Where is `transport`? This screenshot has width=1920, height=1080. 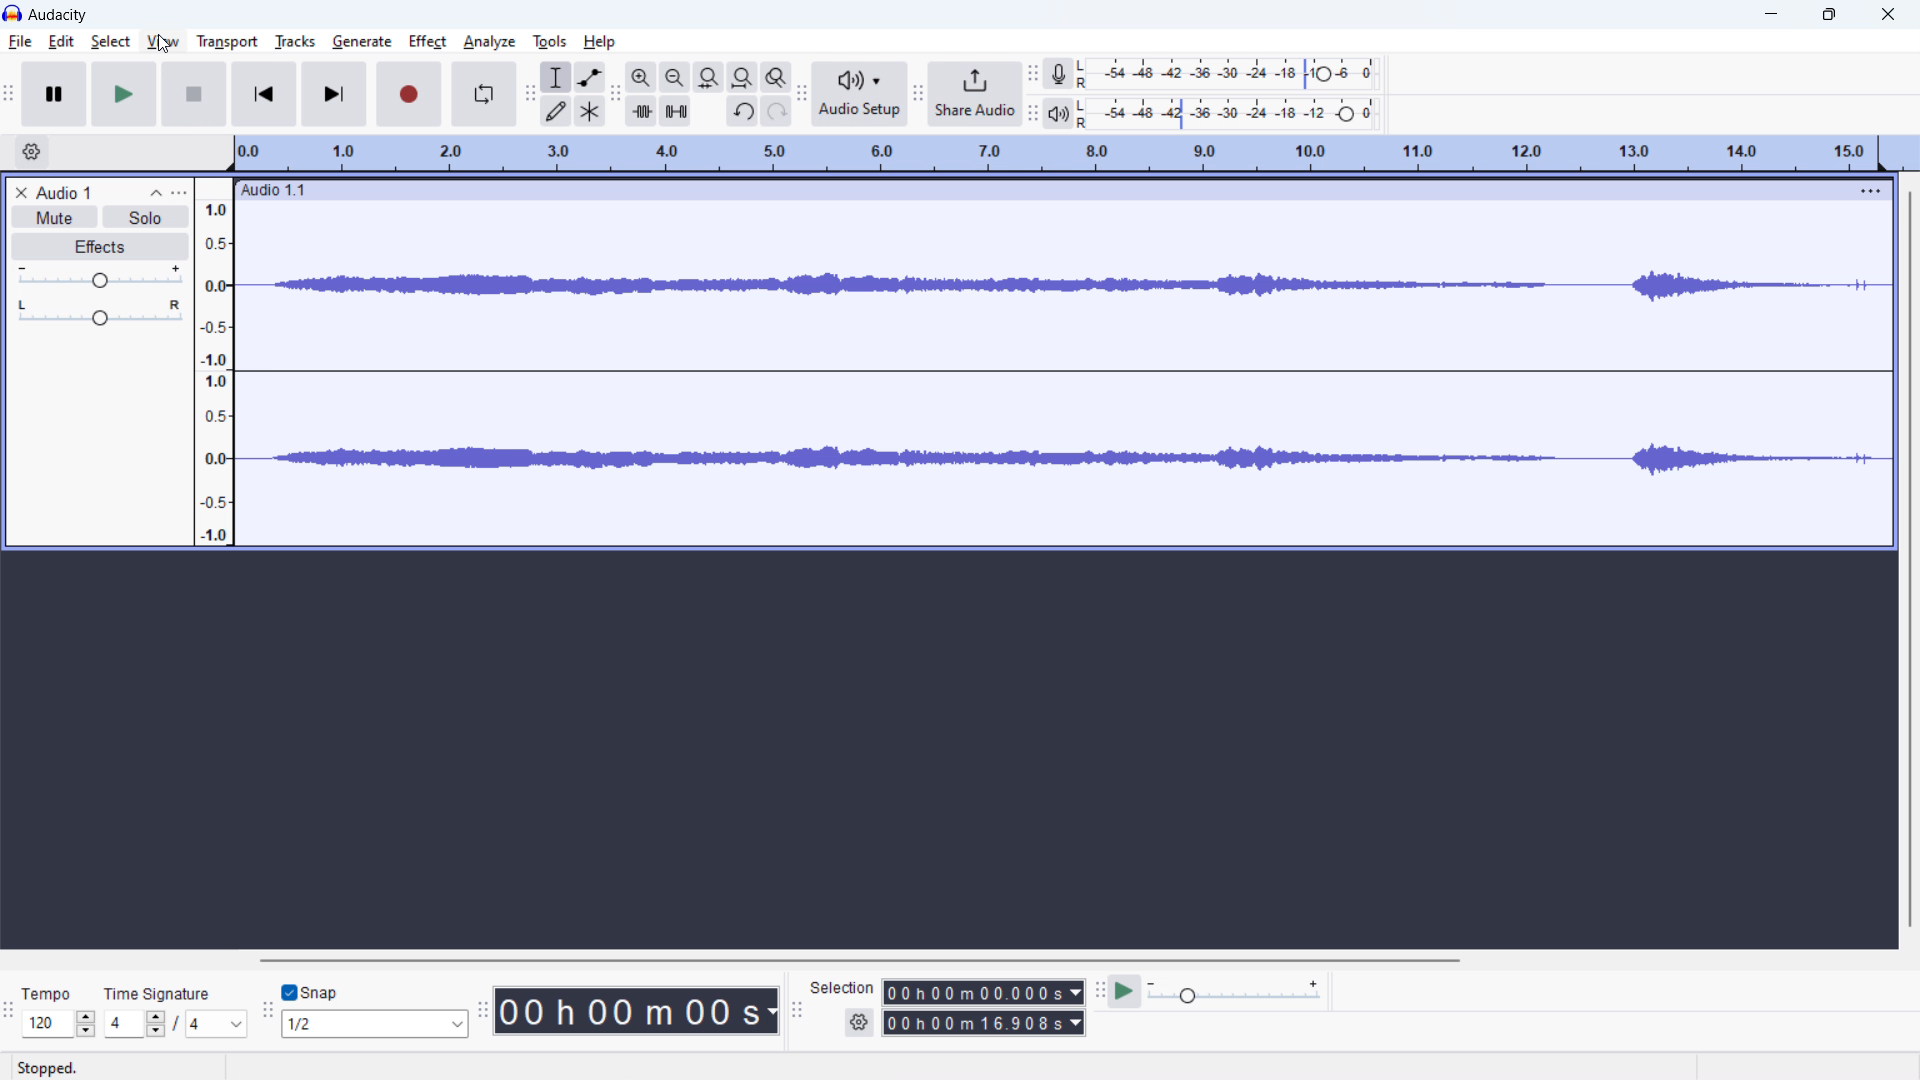 transport is located at coordinates (227, 42).